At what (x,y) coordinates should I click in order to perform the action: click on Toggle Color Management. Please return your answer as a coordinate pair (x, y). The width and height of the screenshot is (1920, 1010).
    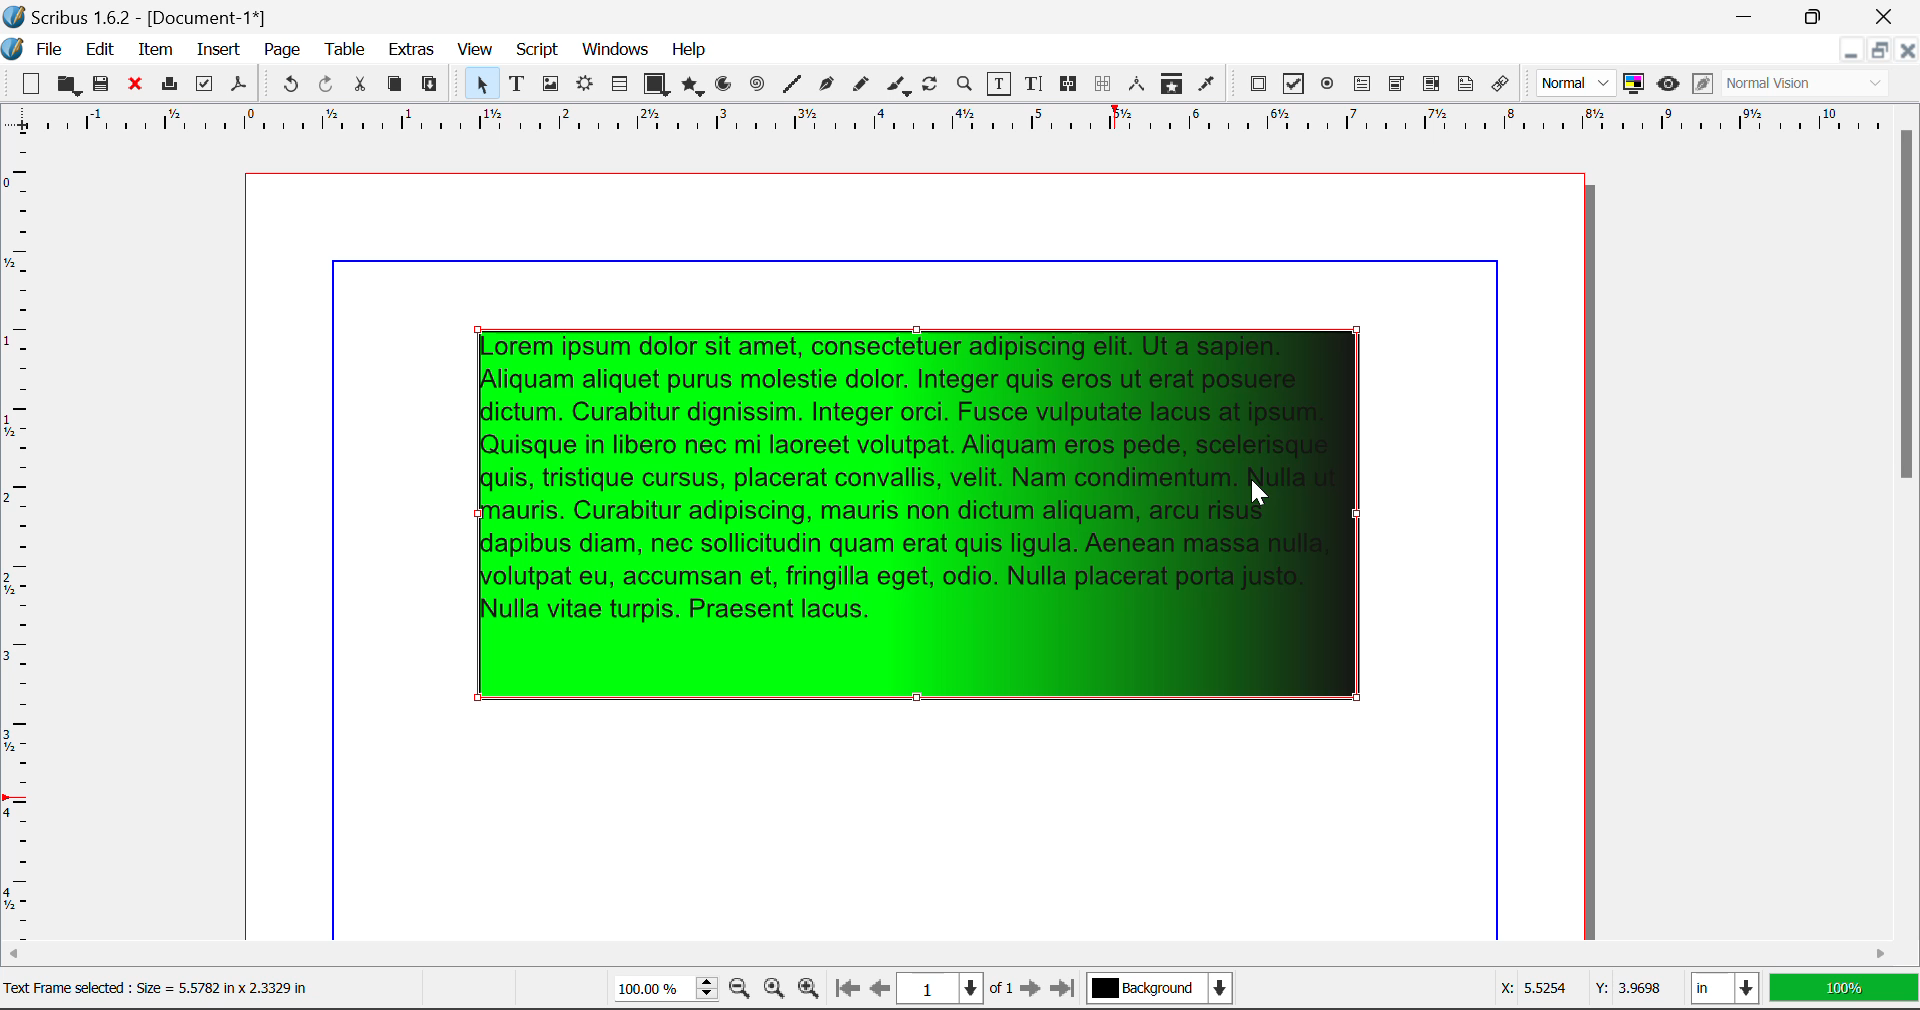
    Looking at the image, I should click on (1634, 84).